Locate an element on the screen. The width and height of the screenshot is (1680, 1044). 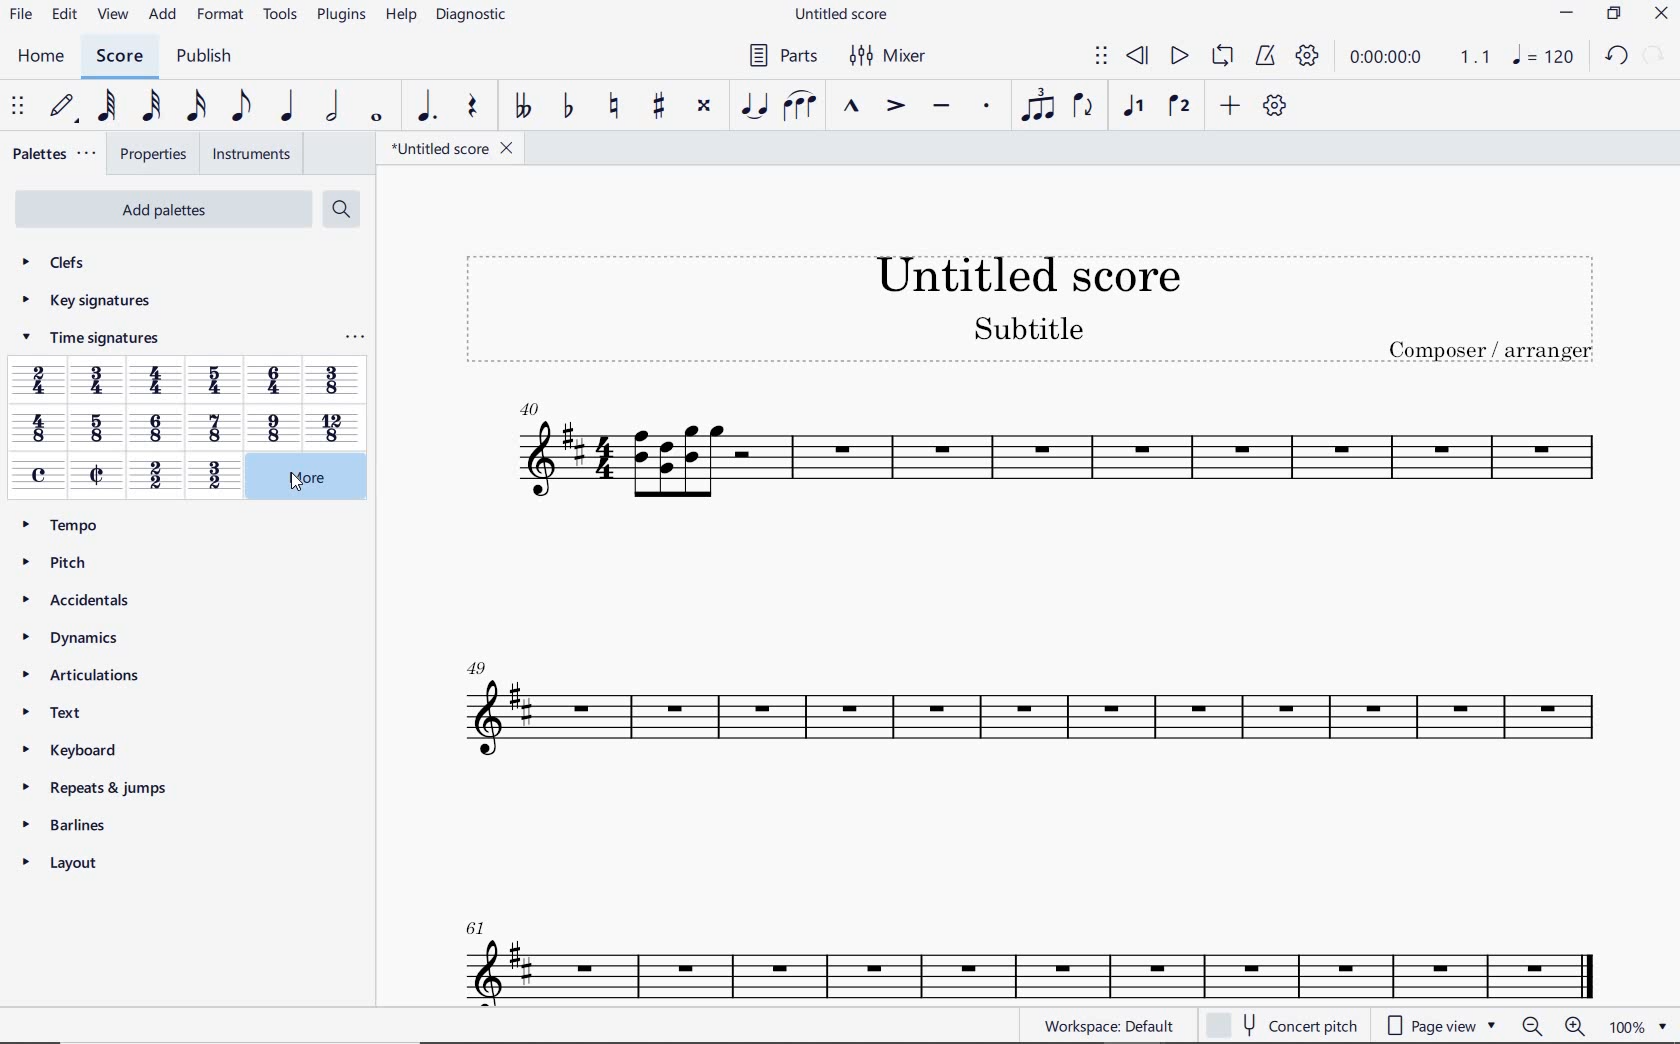
SLUR is located at coordinates (799, 106).